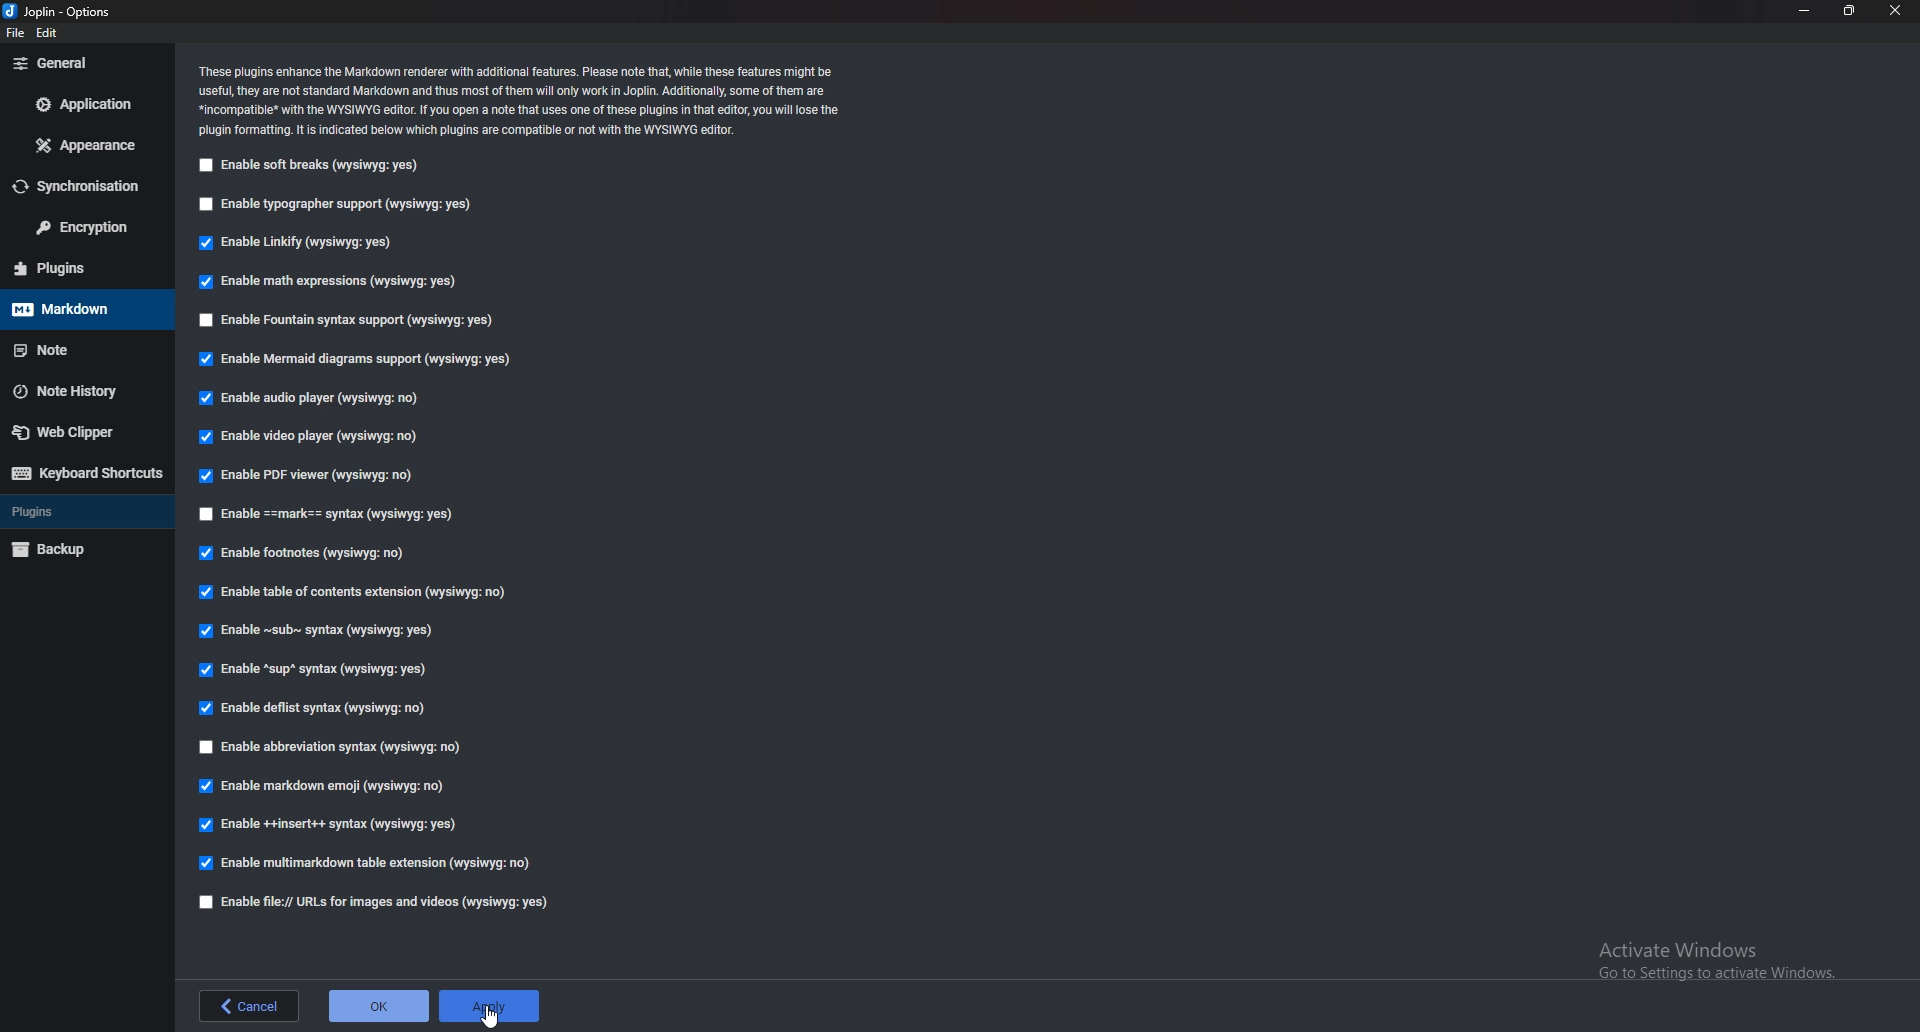 This screenshot has width=1920, height=1032. Describe the element at coordinates (250, 1006) in the screenshot. I see `back` at that location.